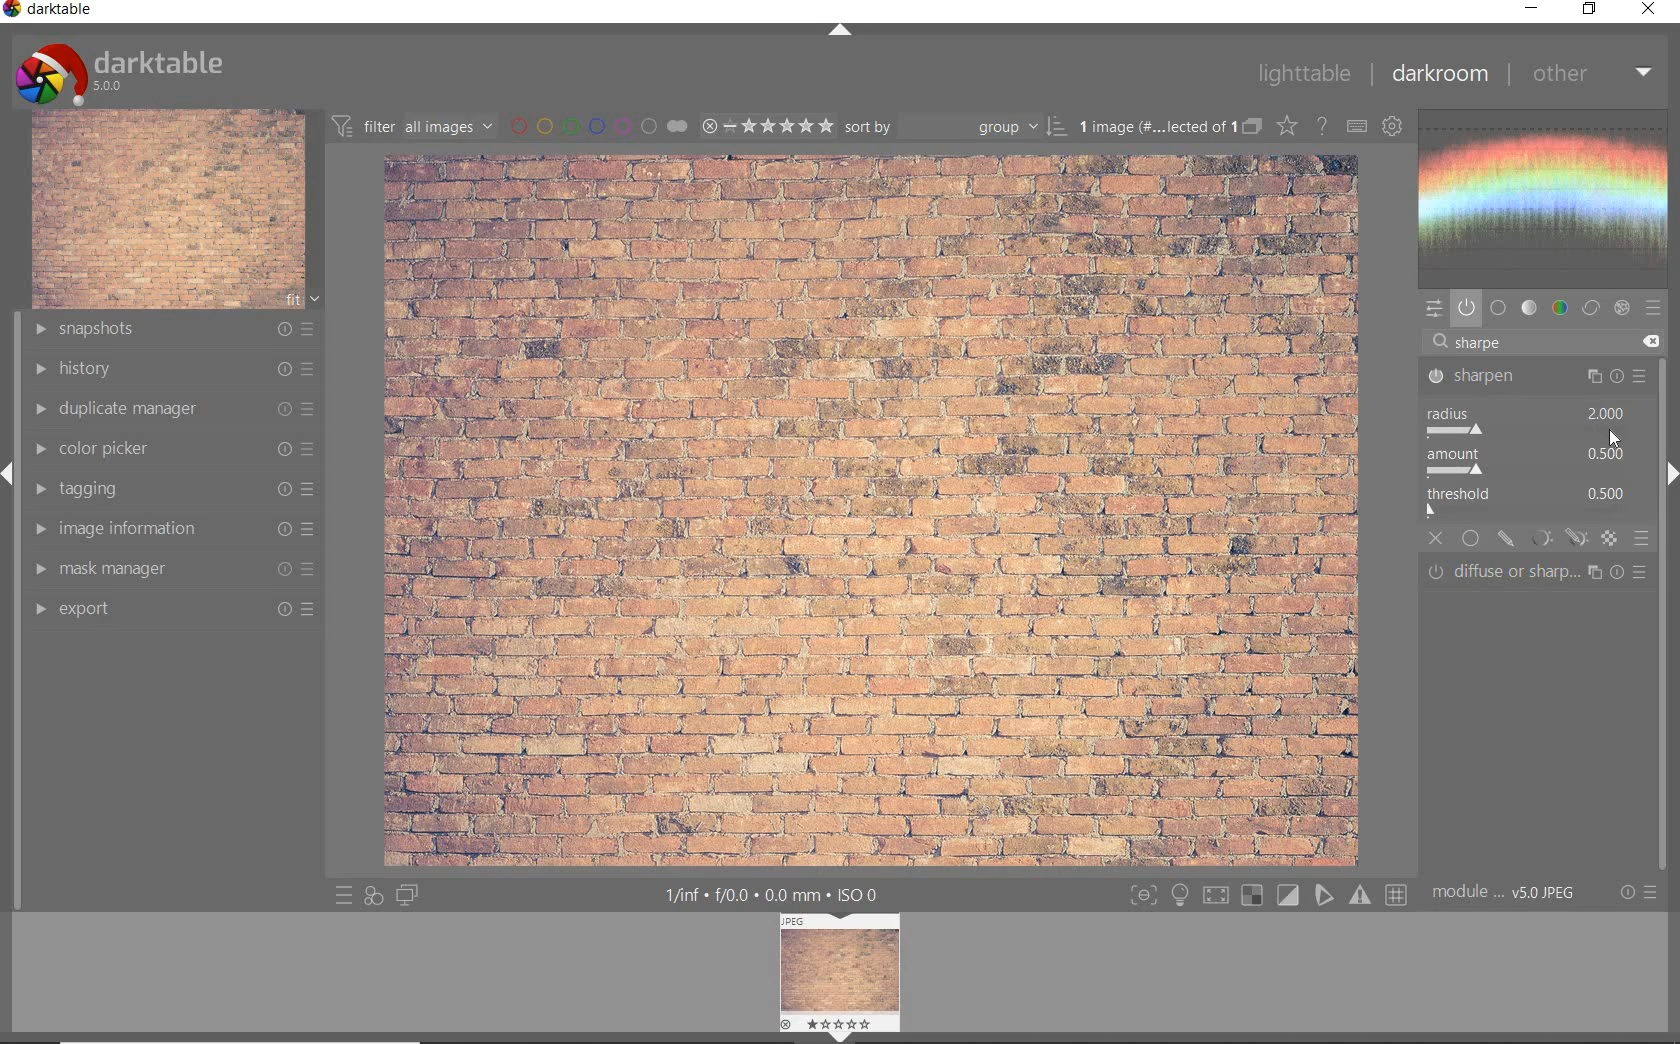  Describe the element at coordinates (1472, 539) in the screenshot. I see `UNIFORMLY` at that location.